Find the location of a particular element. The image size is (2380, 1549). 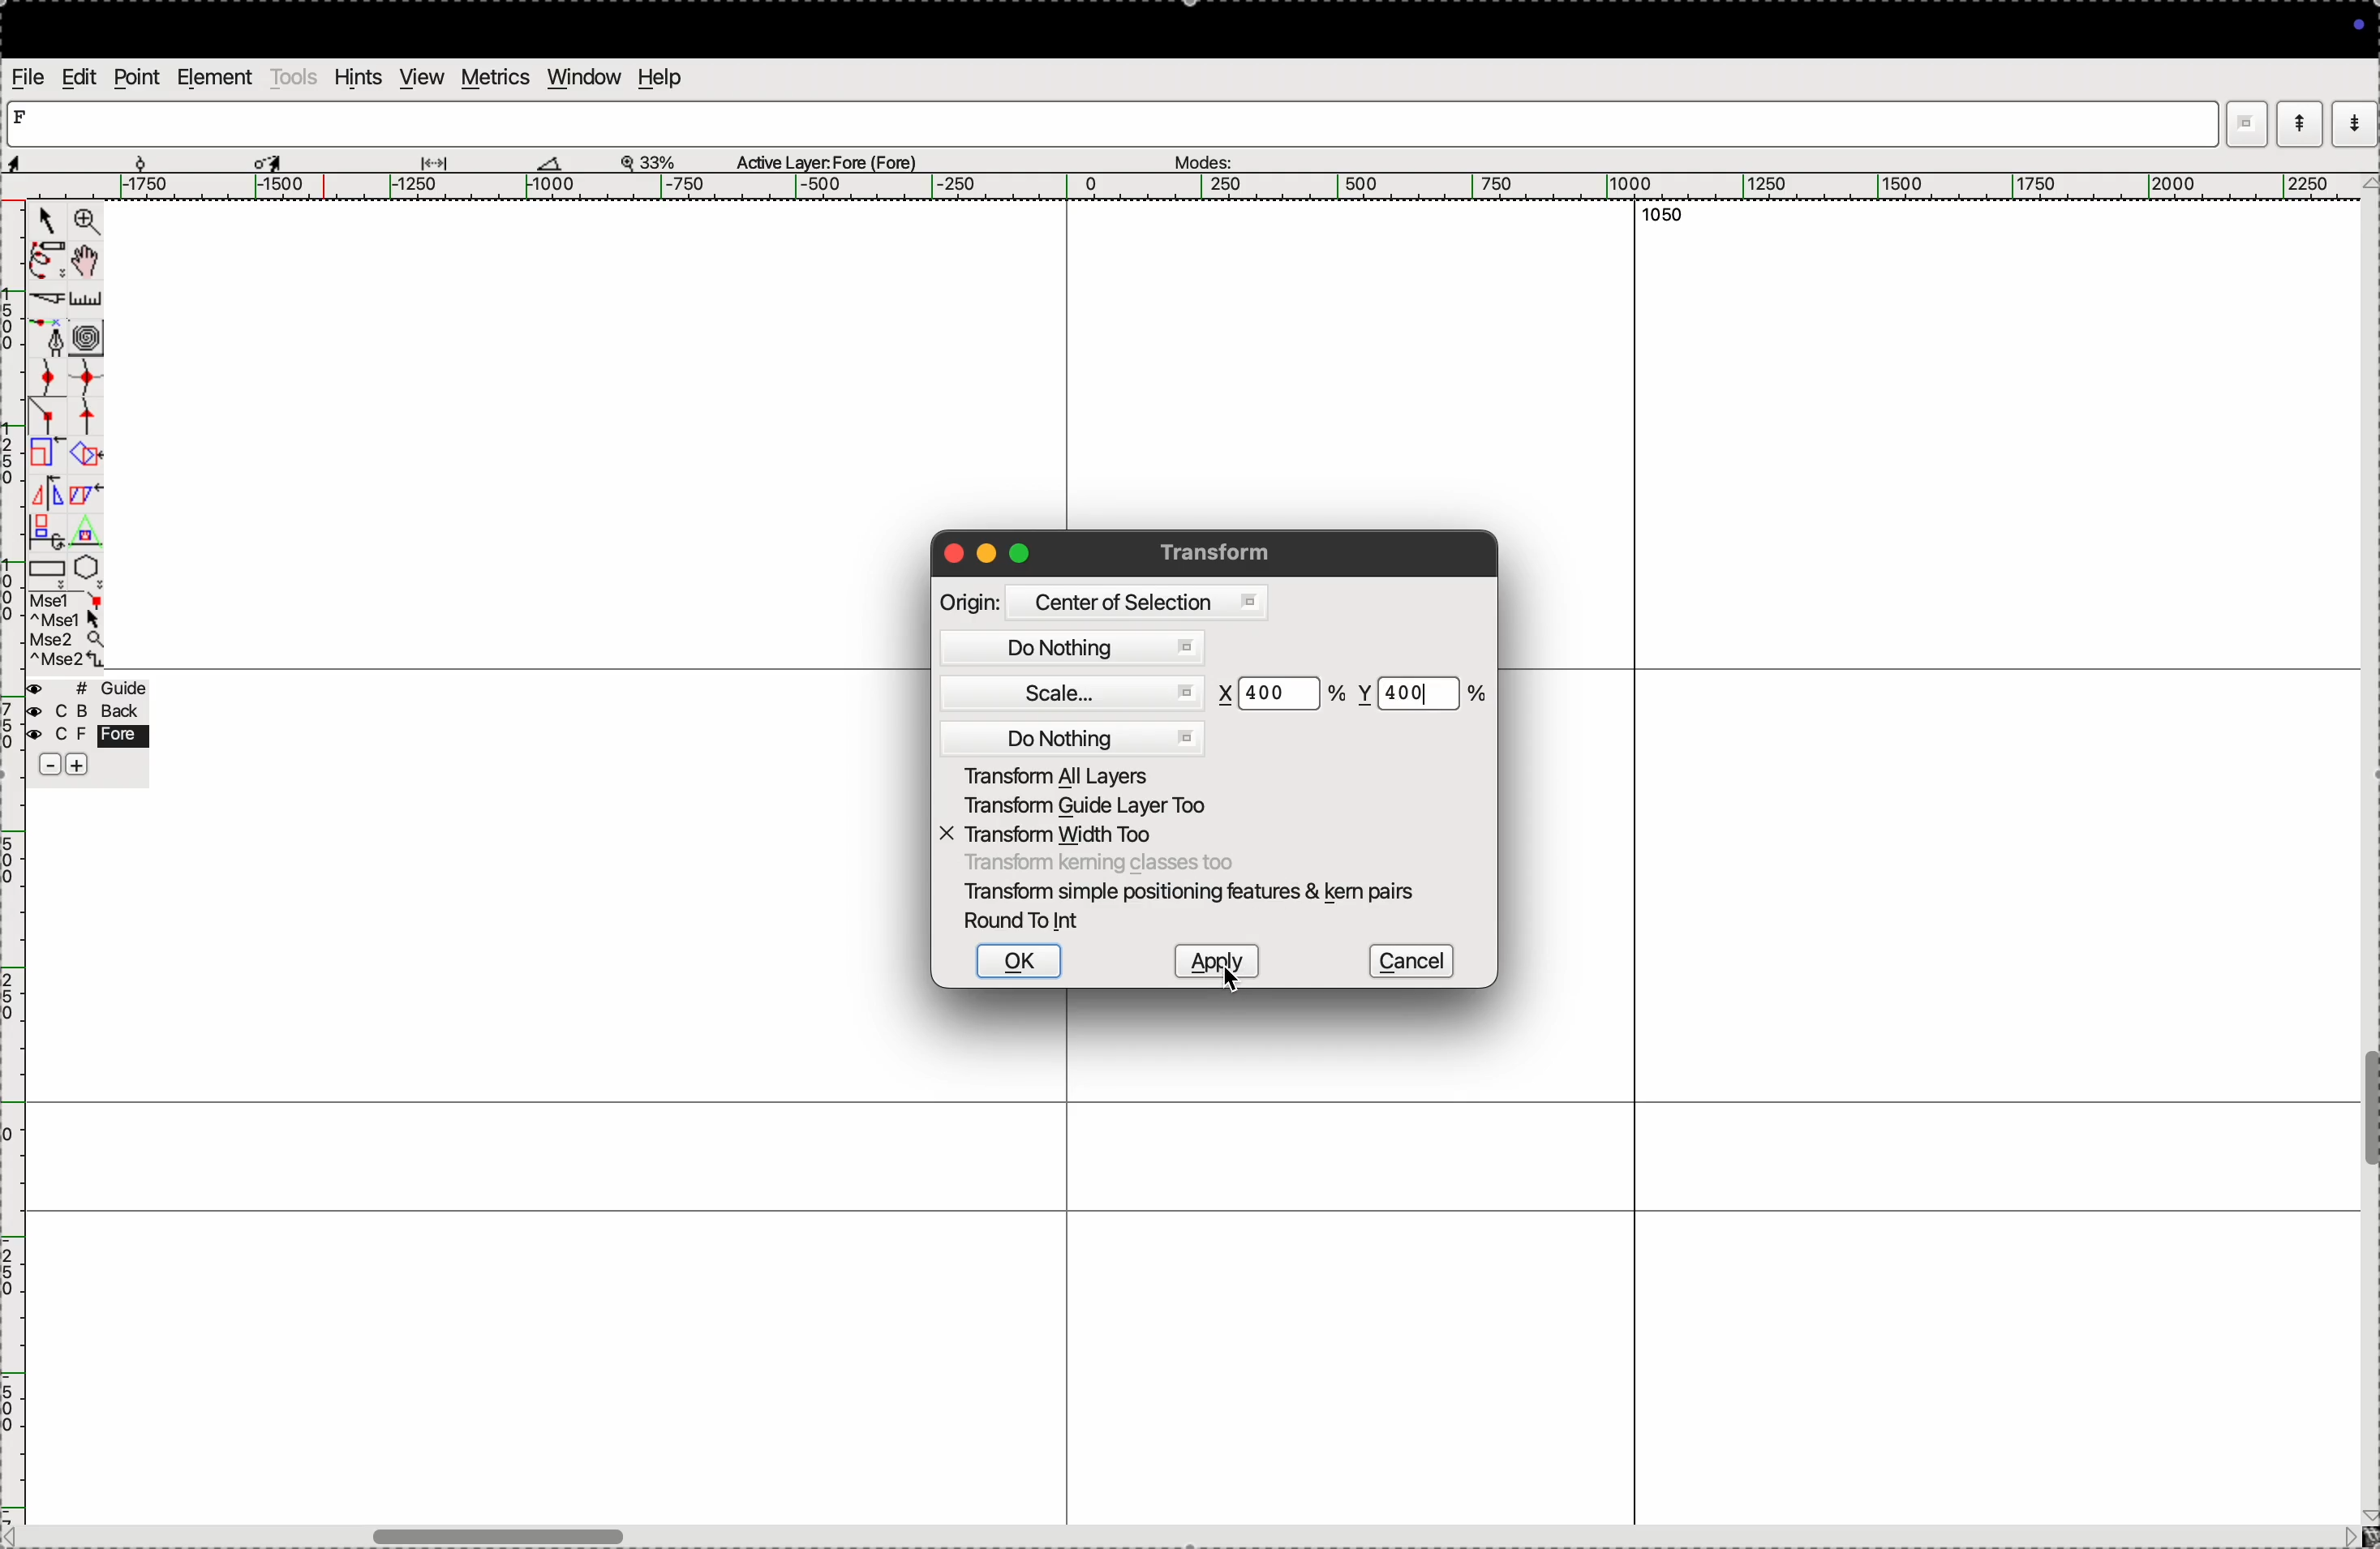

pen is located at coordinates (44, 263).